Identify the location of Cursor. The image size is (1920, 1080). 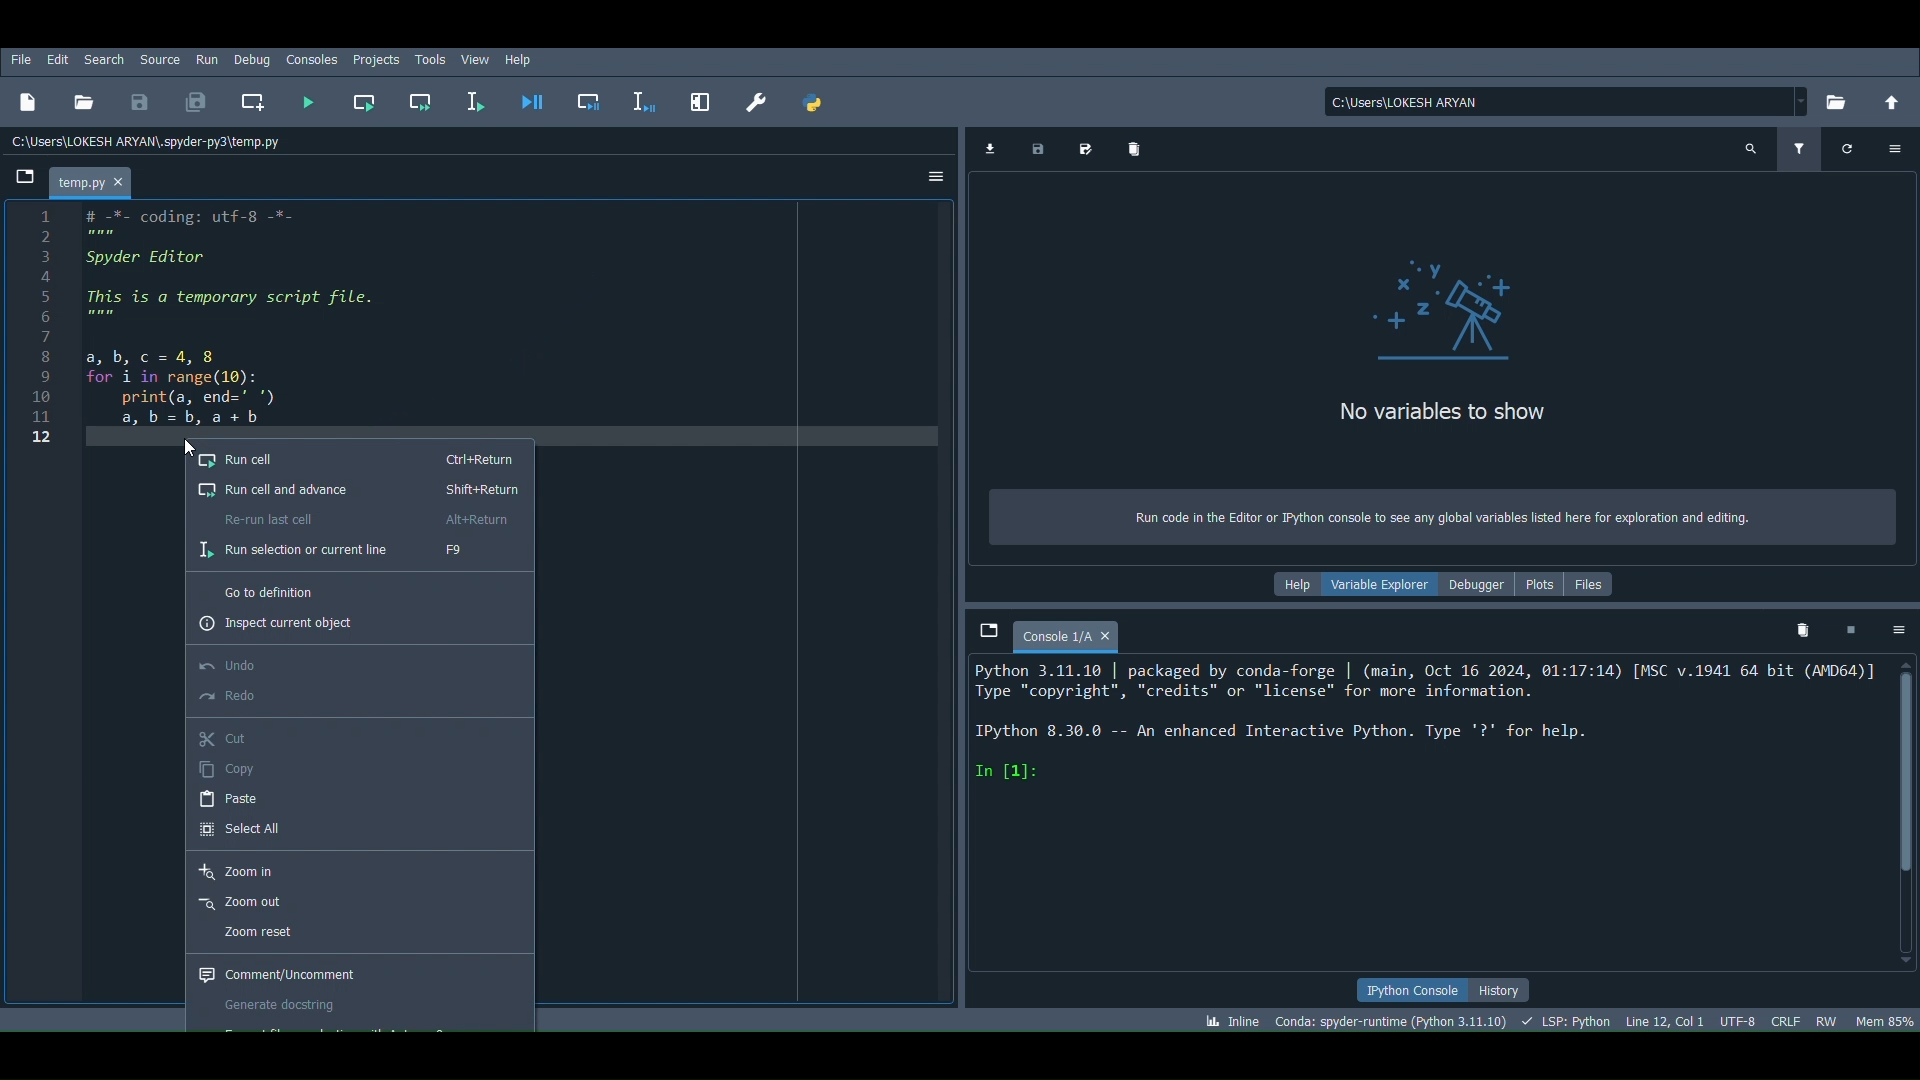
(187, 444).